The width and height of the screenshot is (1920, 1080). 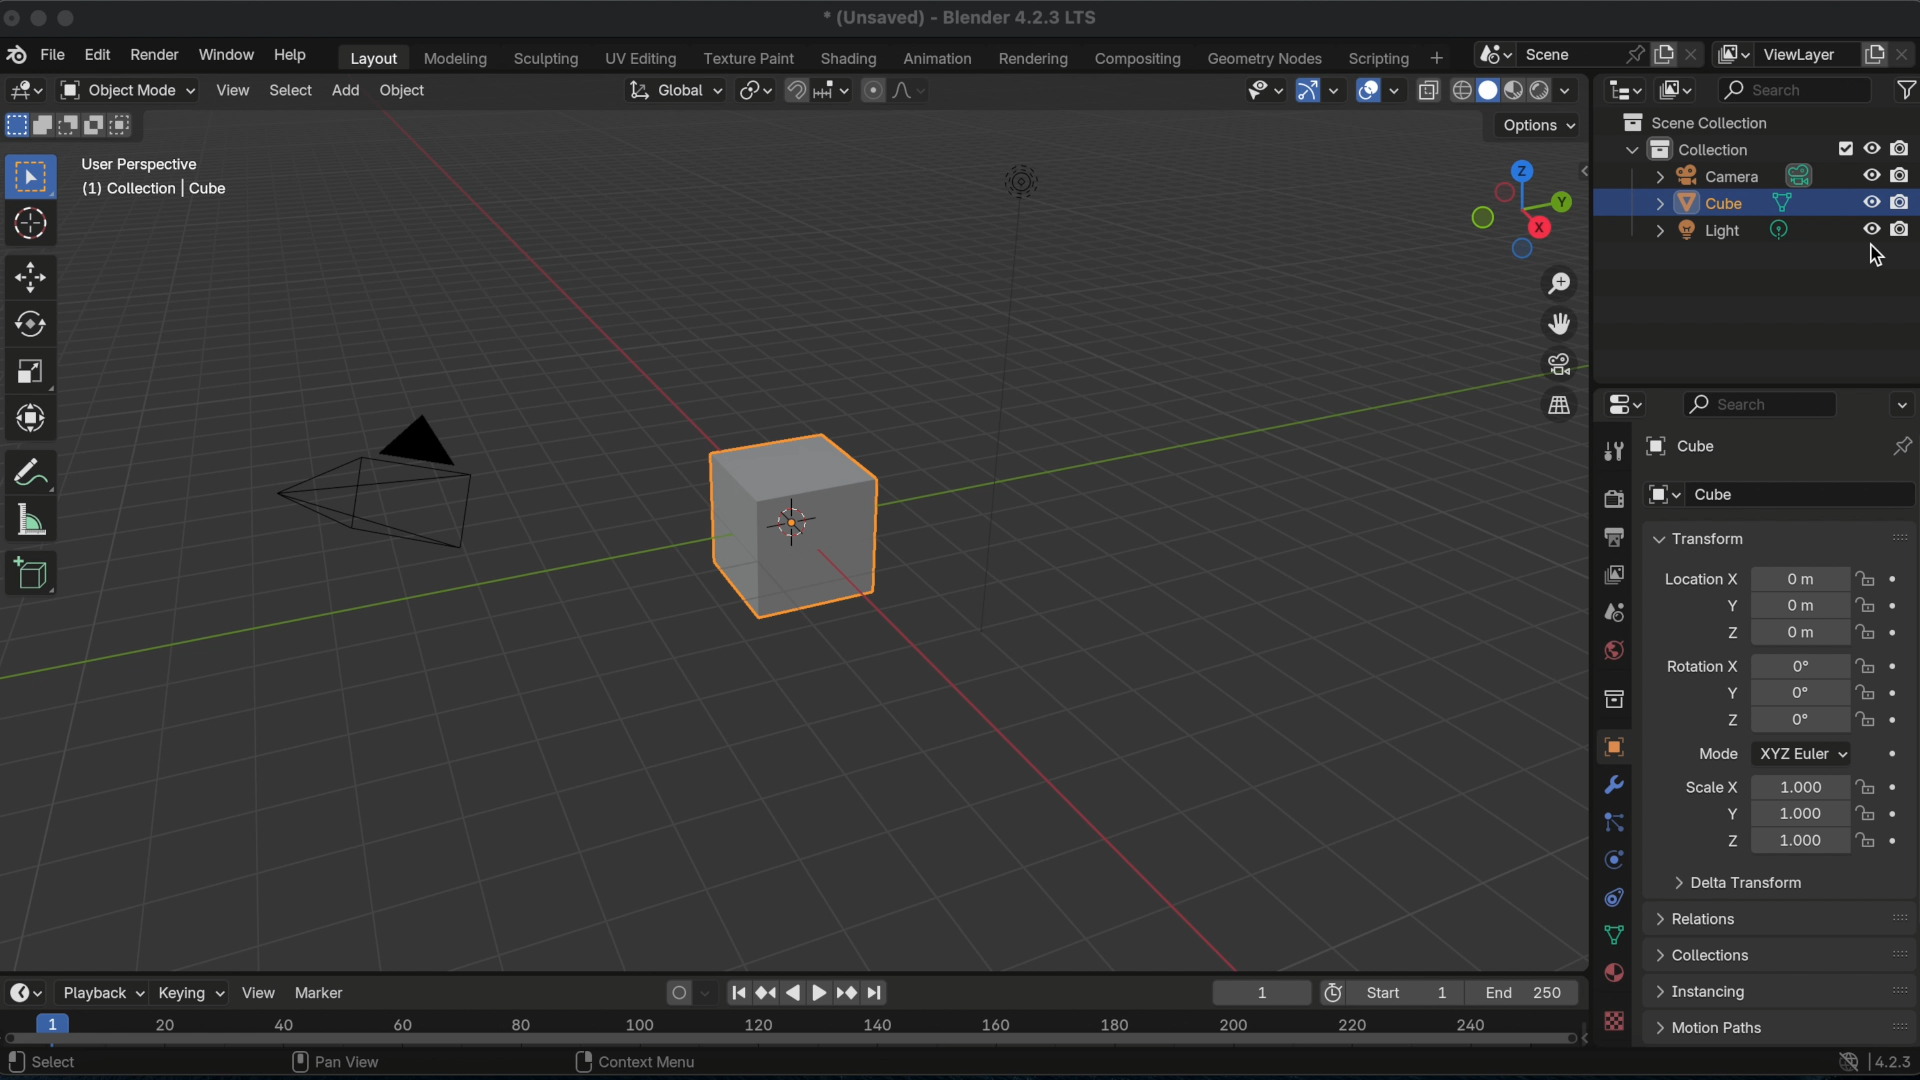 I want to click on viewport shading, so click(x=1486, y=88).